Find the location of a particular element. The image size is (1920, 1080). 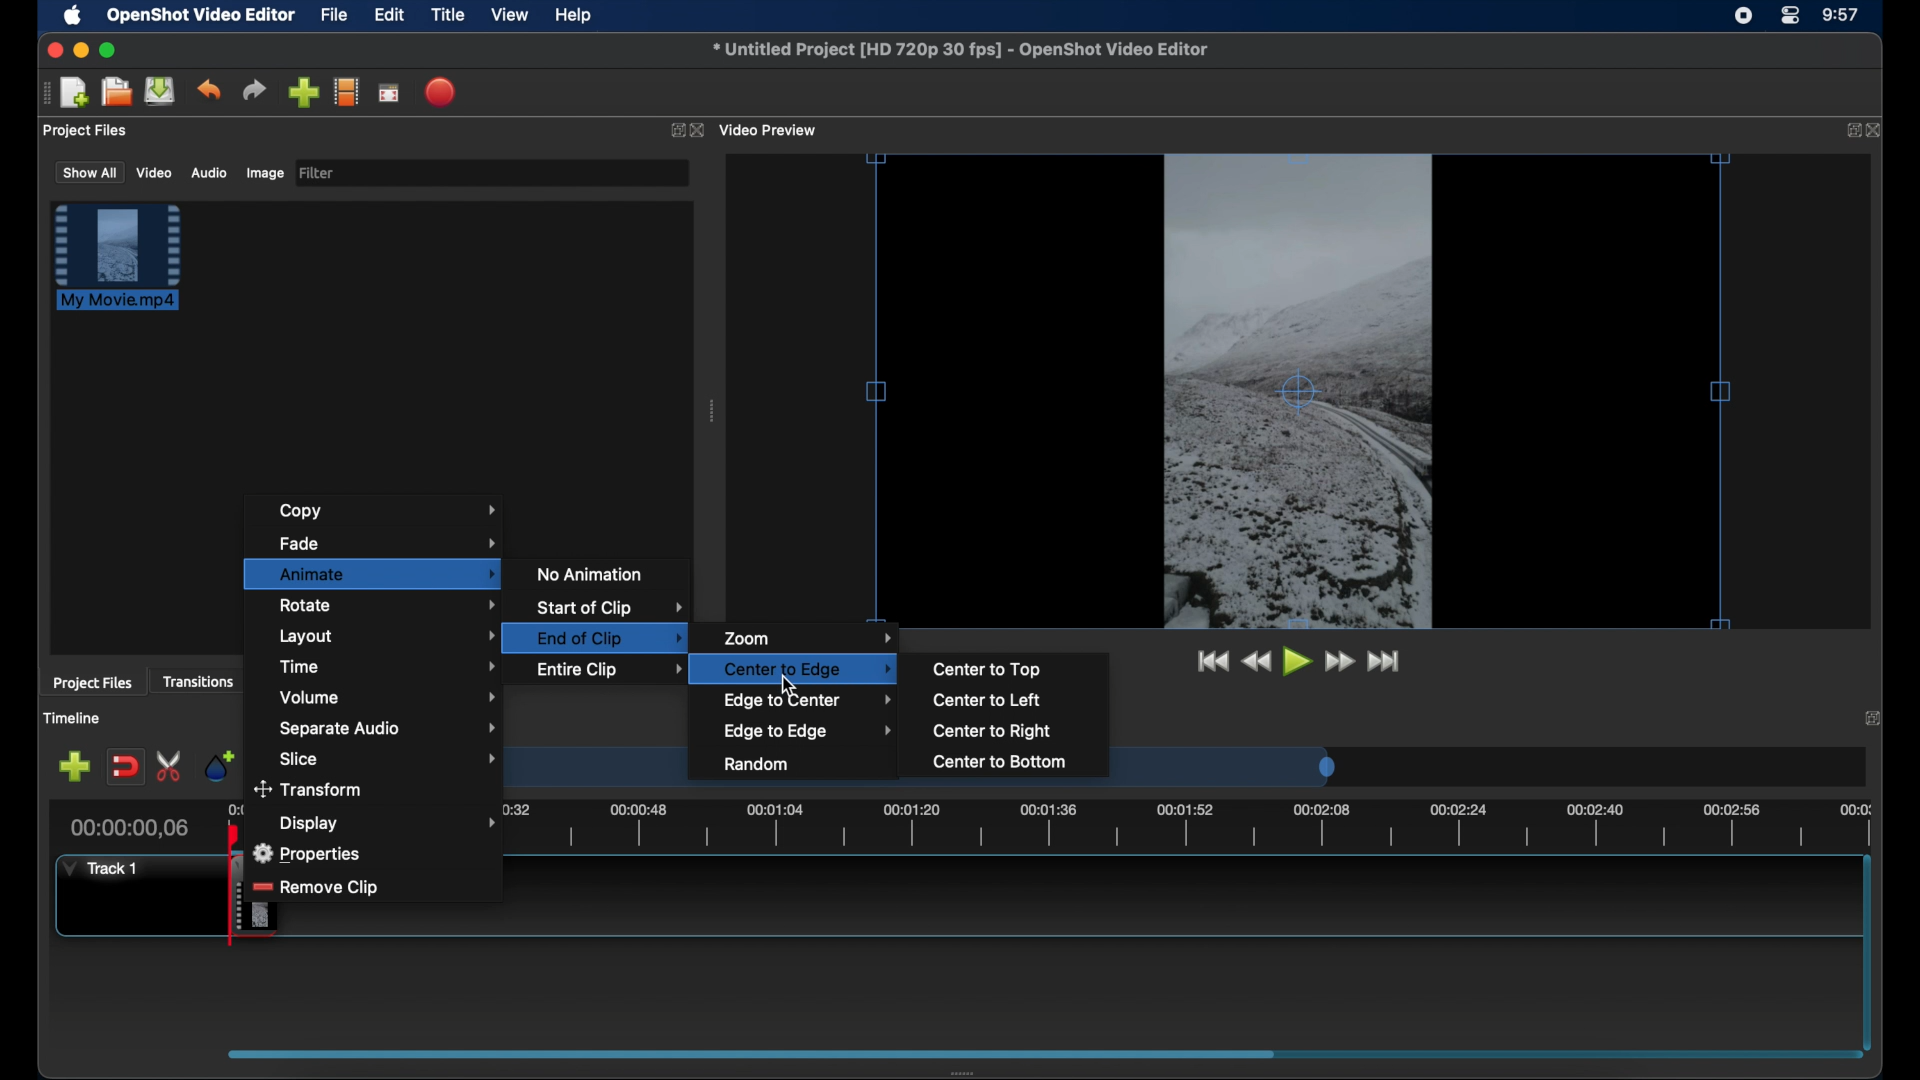

start of clip menu is located at coordinates (609, 608).